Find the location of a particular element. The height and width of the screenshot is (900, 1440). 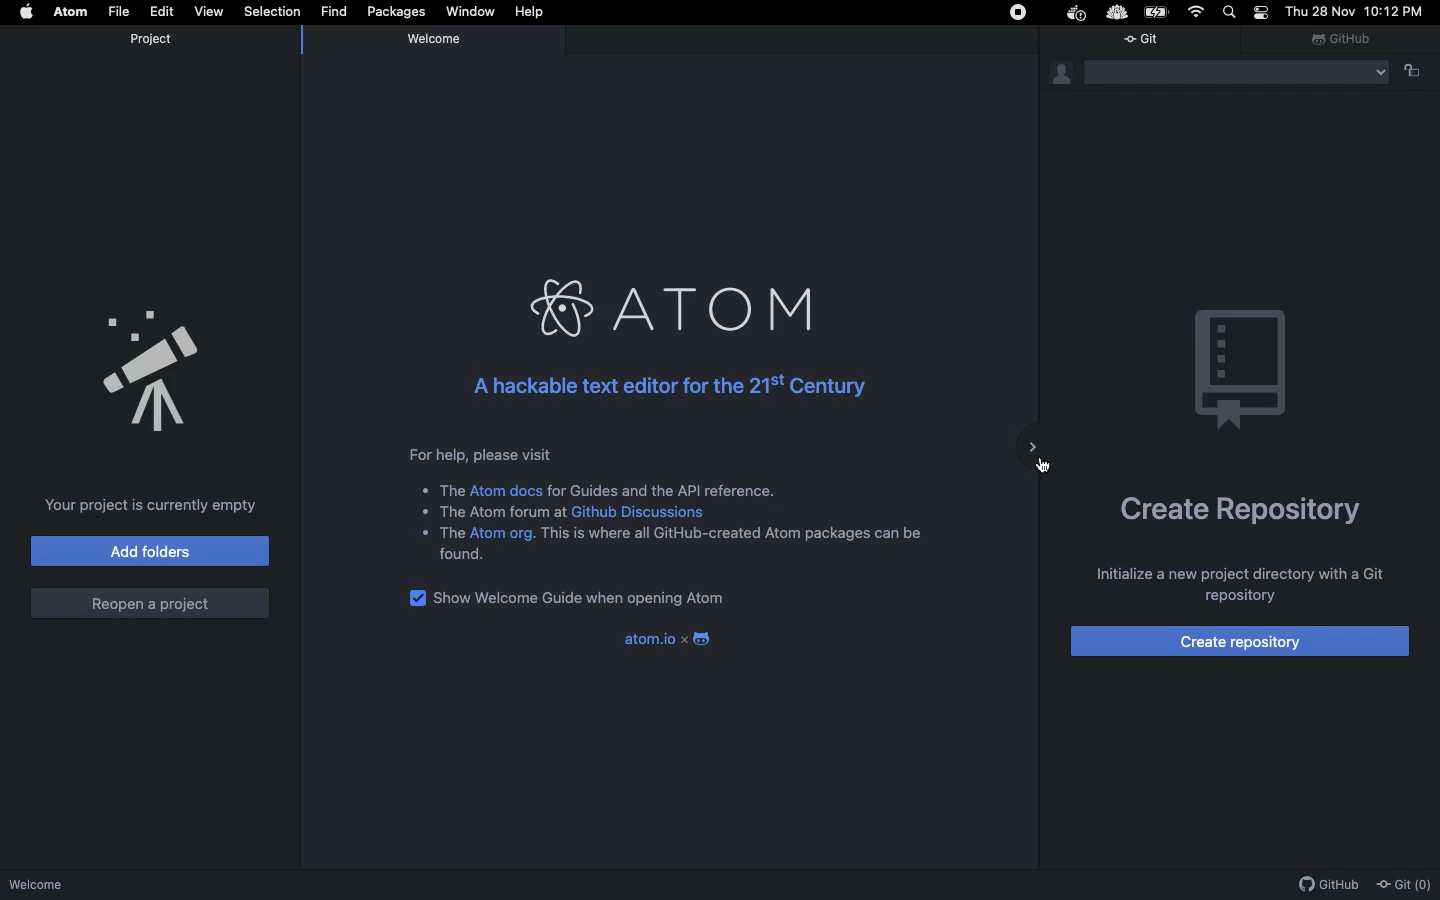

Add folders is located at coordinates (149, 551).